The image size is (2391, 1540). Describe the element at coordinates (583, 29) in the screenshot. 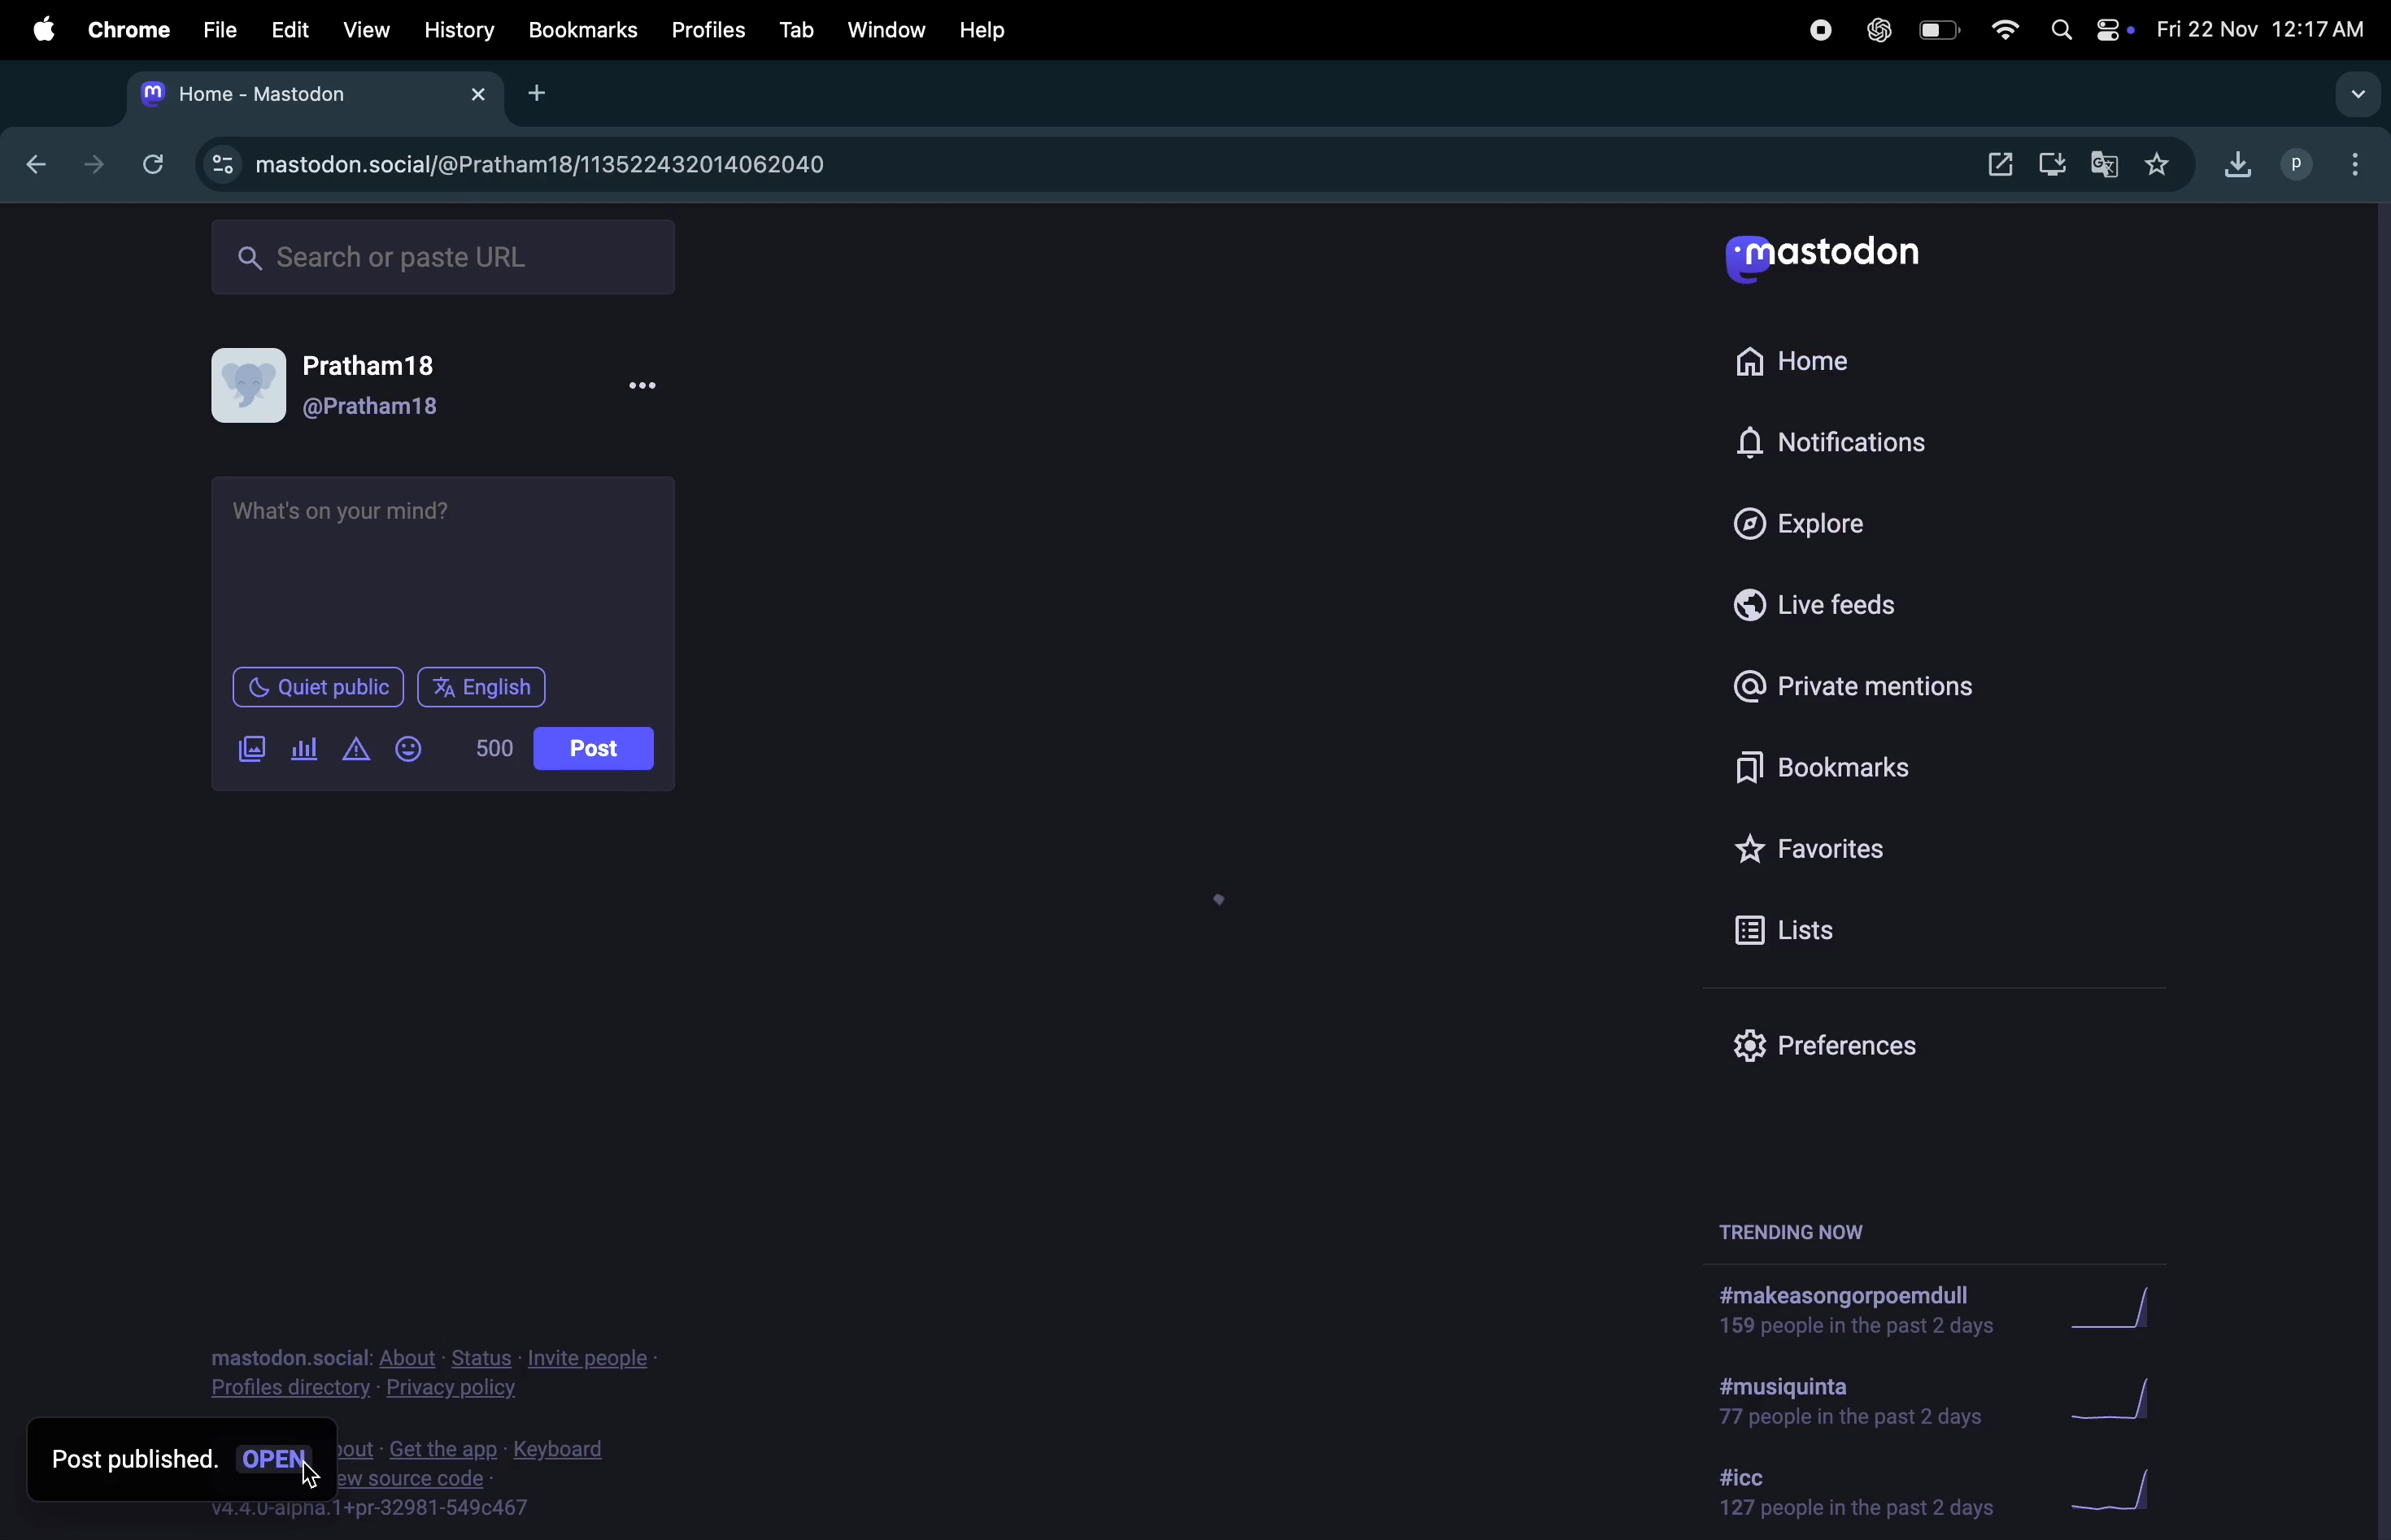

I see `bookmarks` at that location.